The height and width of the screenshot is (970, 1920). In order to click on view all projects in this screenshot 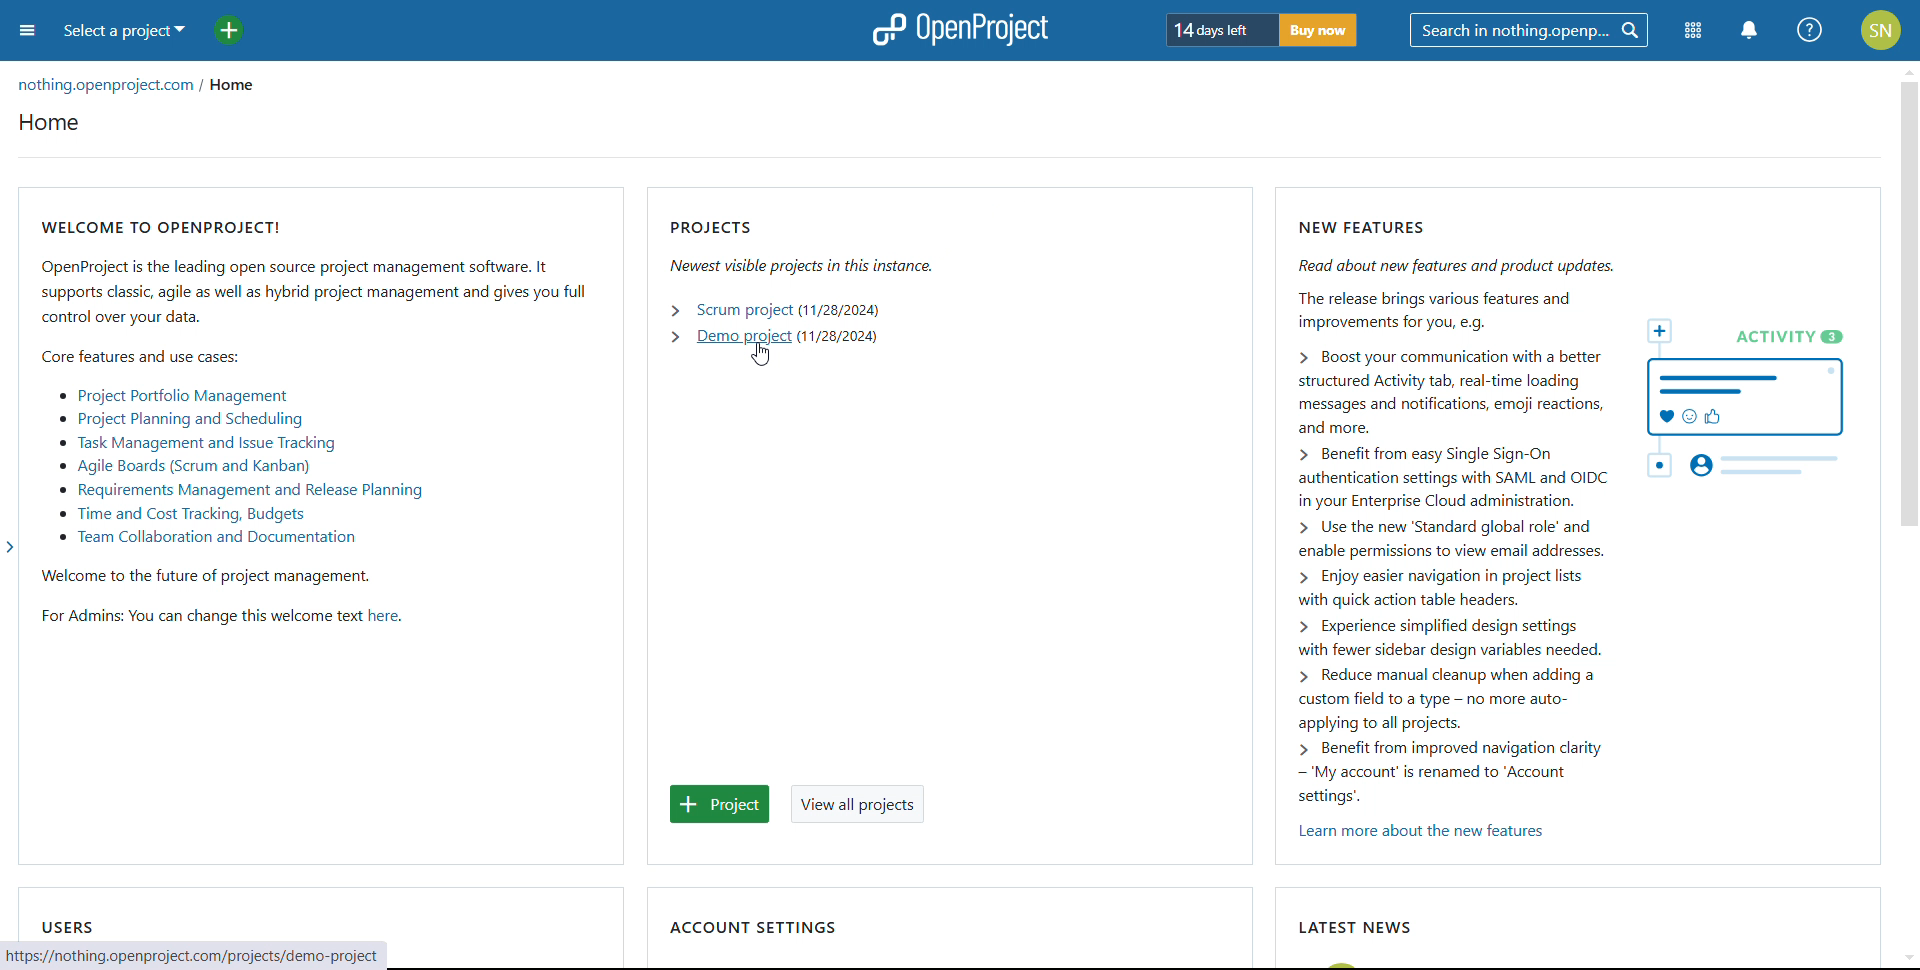, I will do `click(856, 804)`.